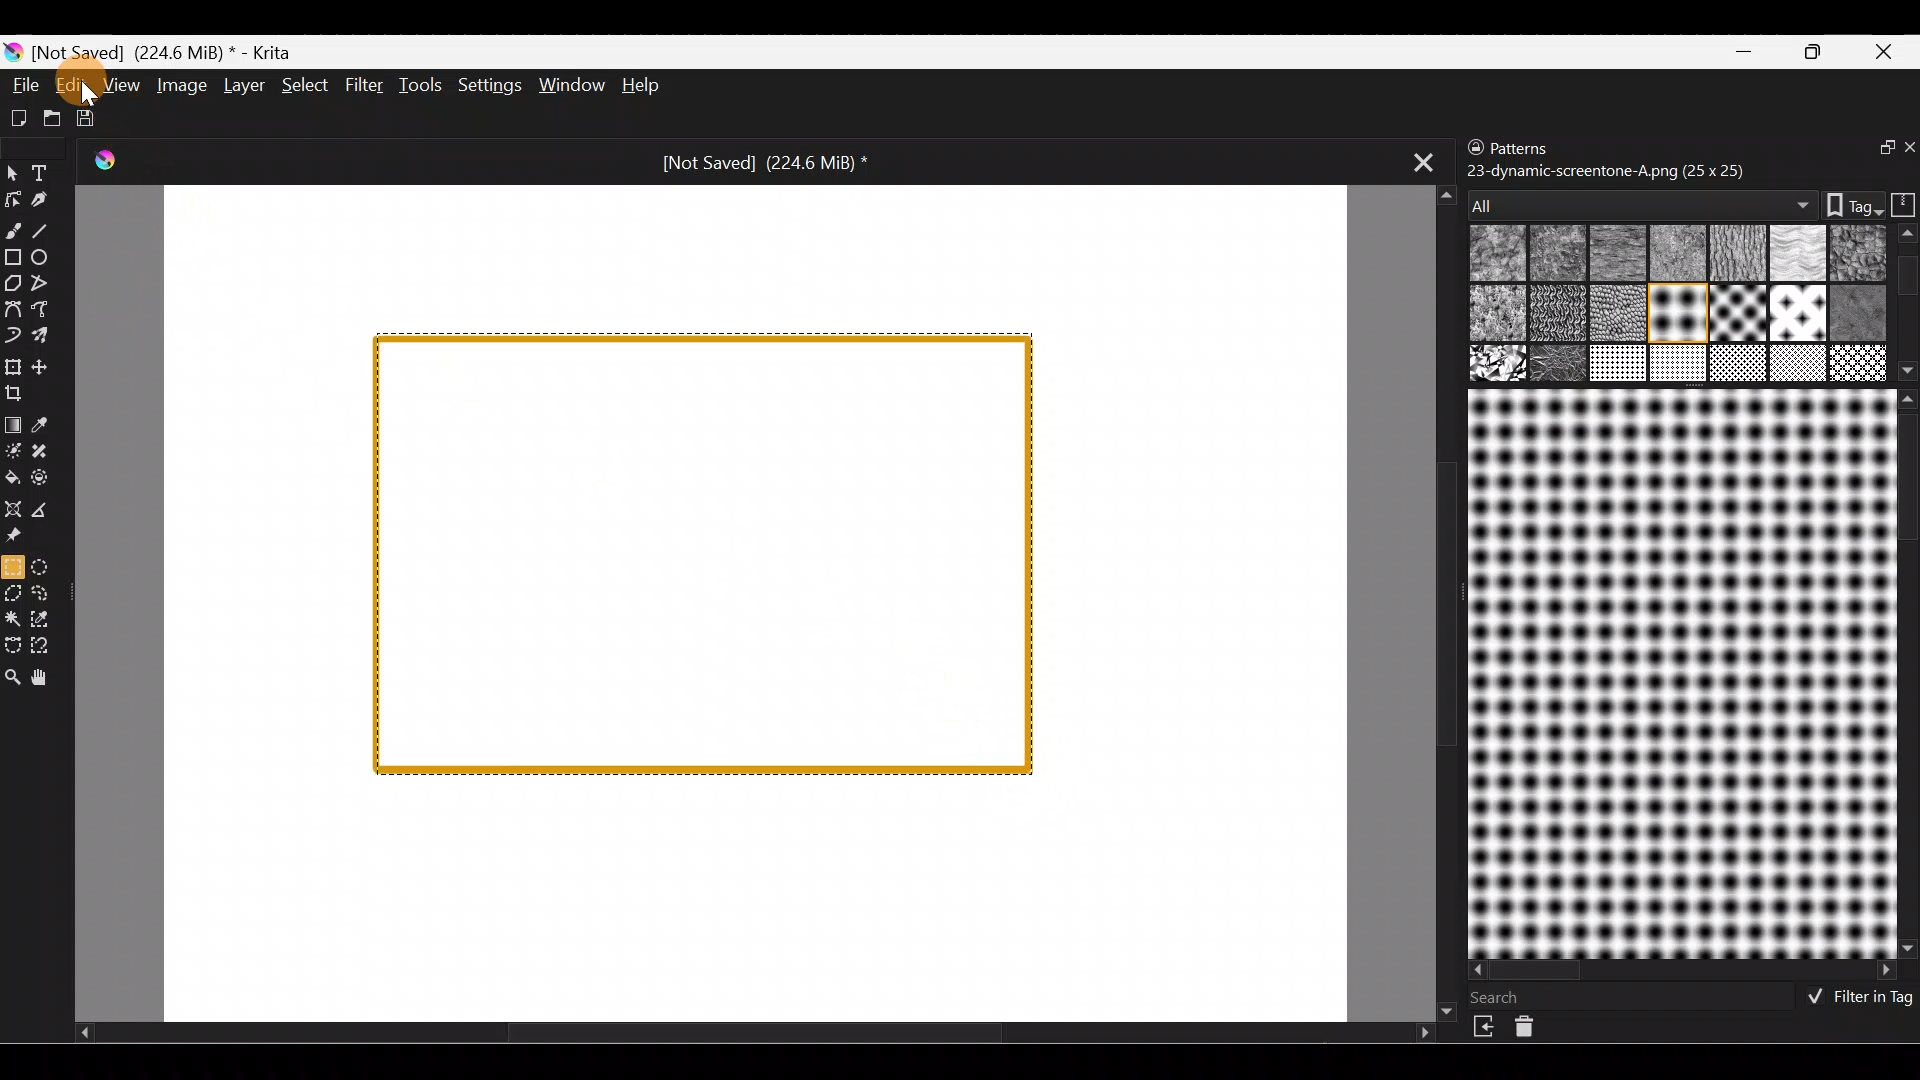 The image size is (1920, 1080). Describe the element at coordinates (14, 645) in the screenshot. I see `Bezier curve selection tool` at that location.